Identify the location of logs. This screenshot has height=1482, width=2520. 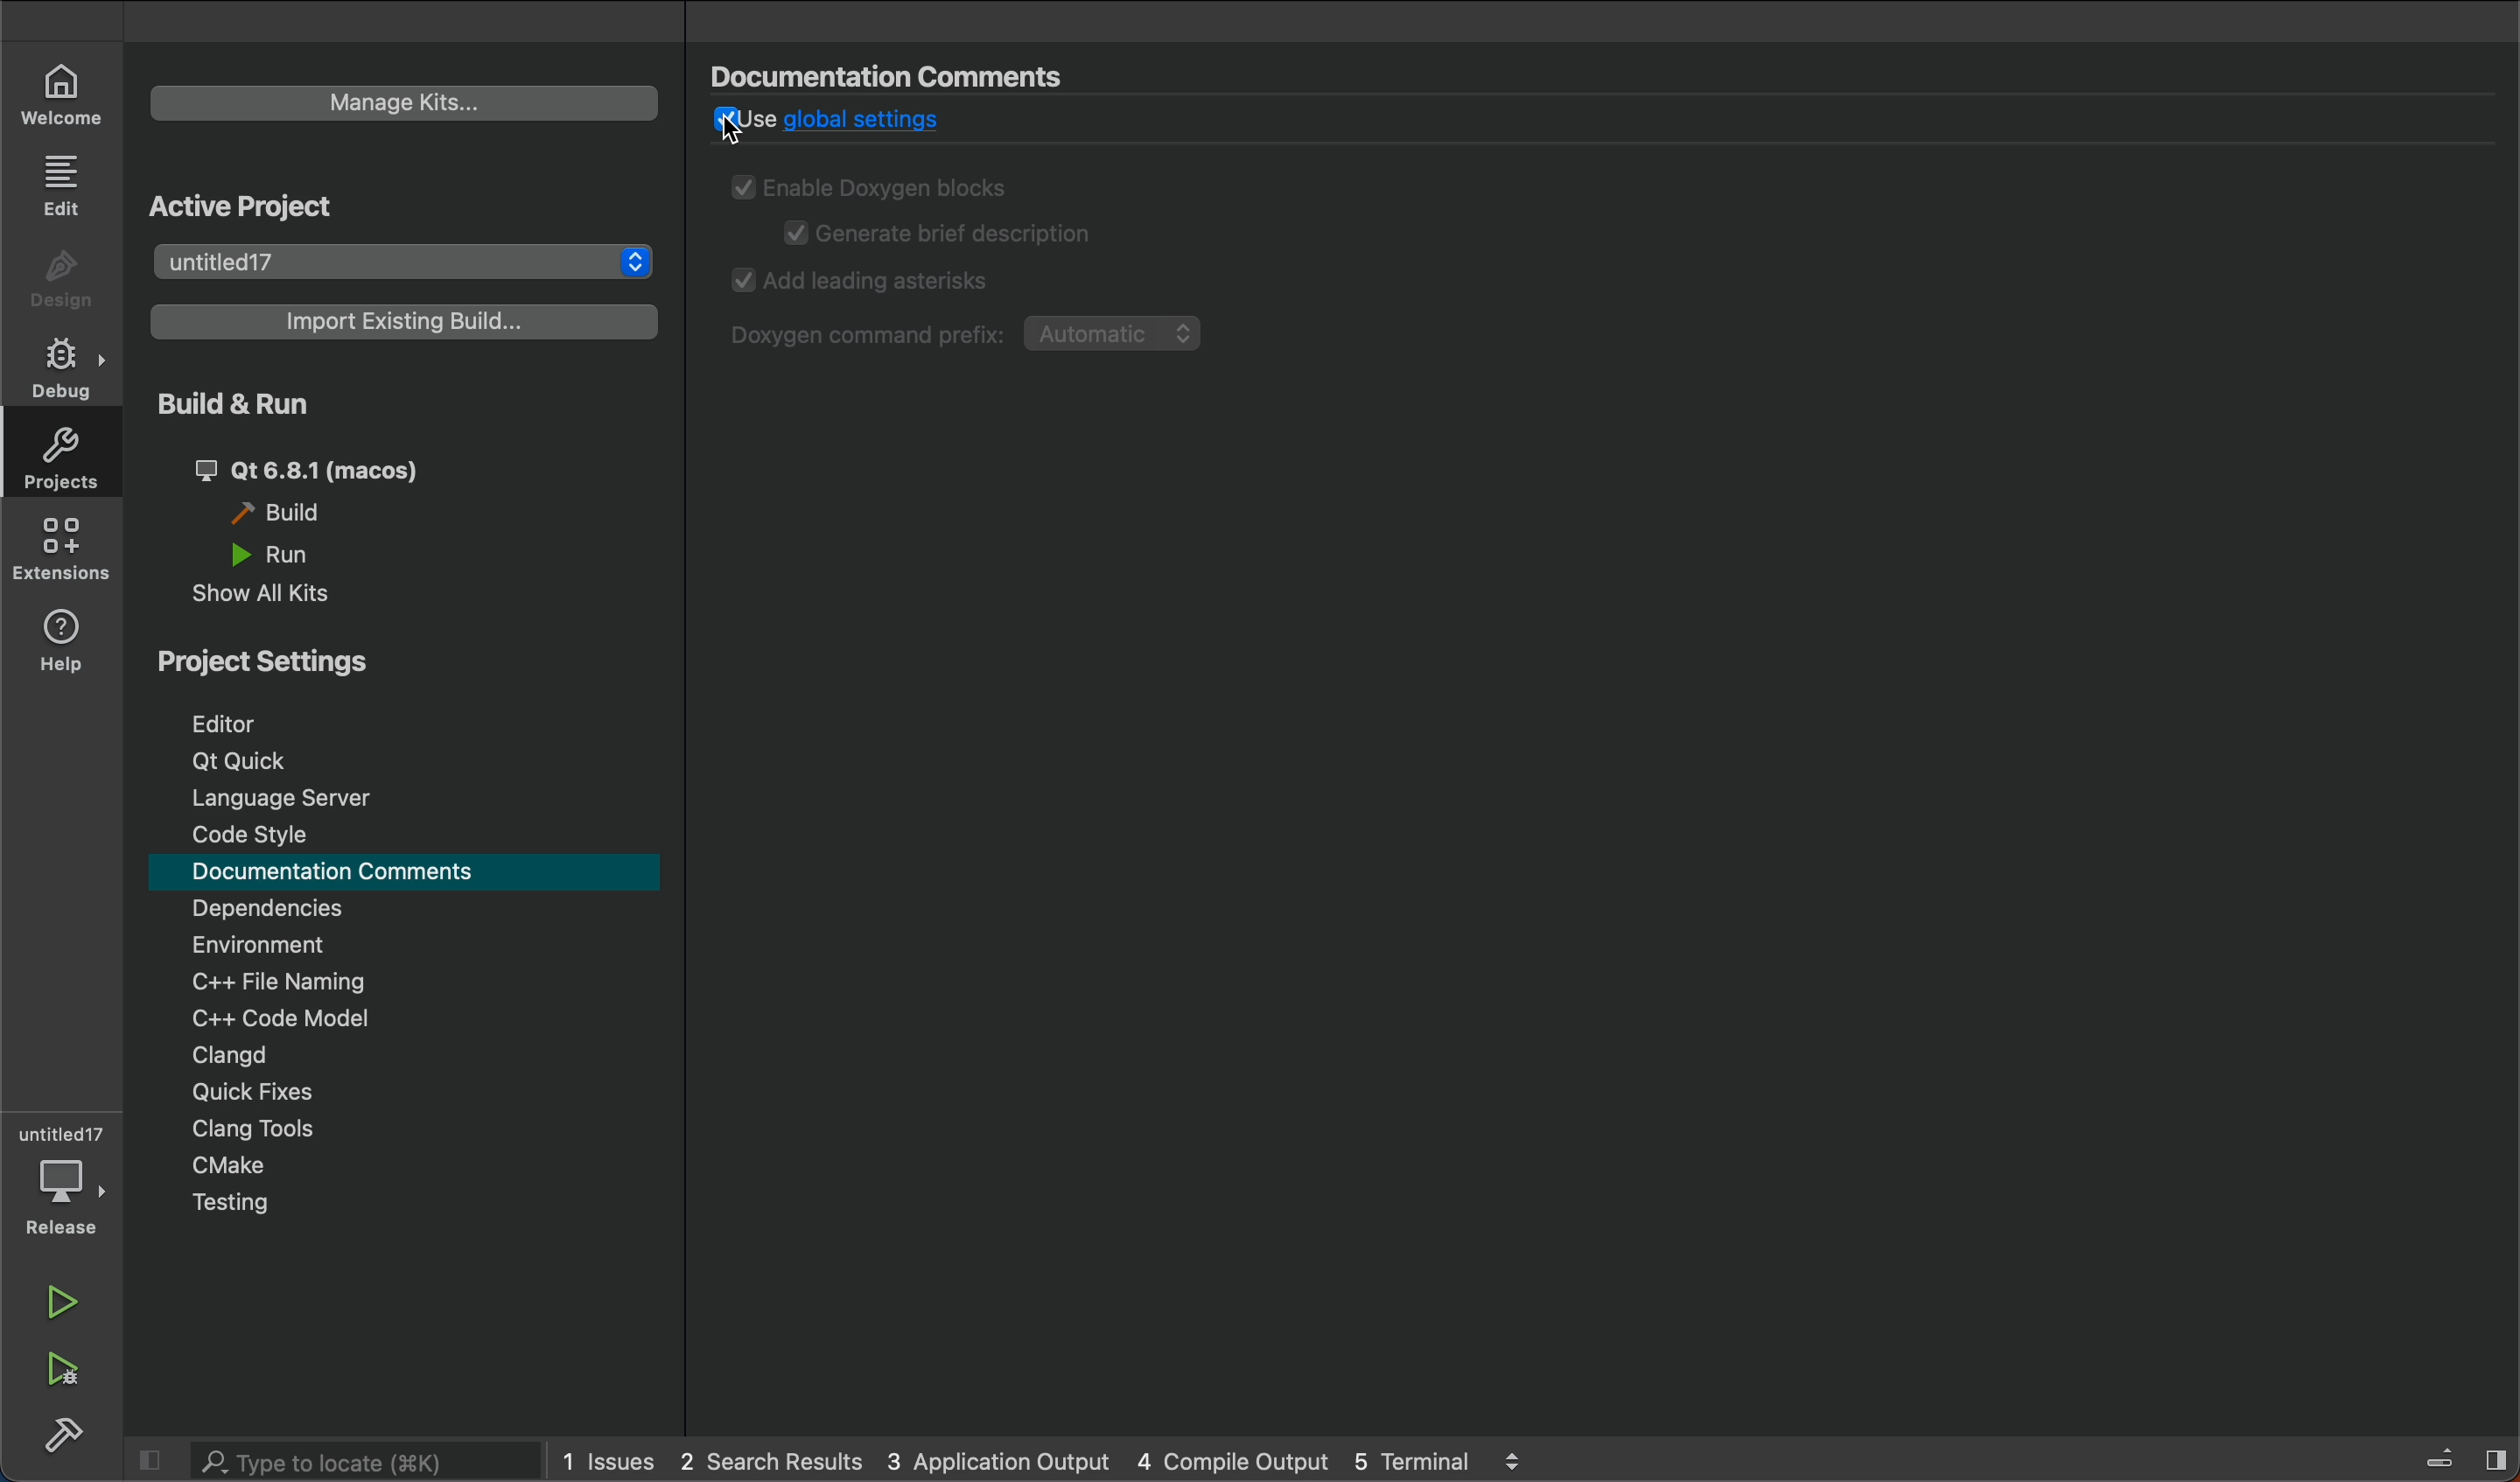
(1065, 1464).